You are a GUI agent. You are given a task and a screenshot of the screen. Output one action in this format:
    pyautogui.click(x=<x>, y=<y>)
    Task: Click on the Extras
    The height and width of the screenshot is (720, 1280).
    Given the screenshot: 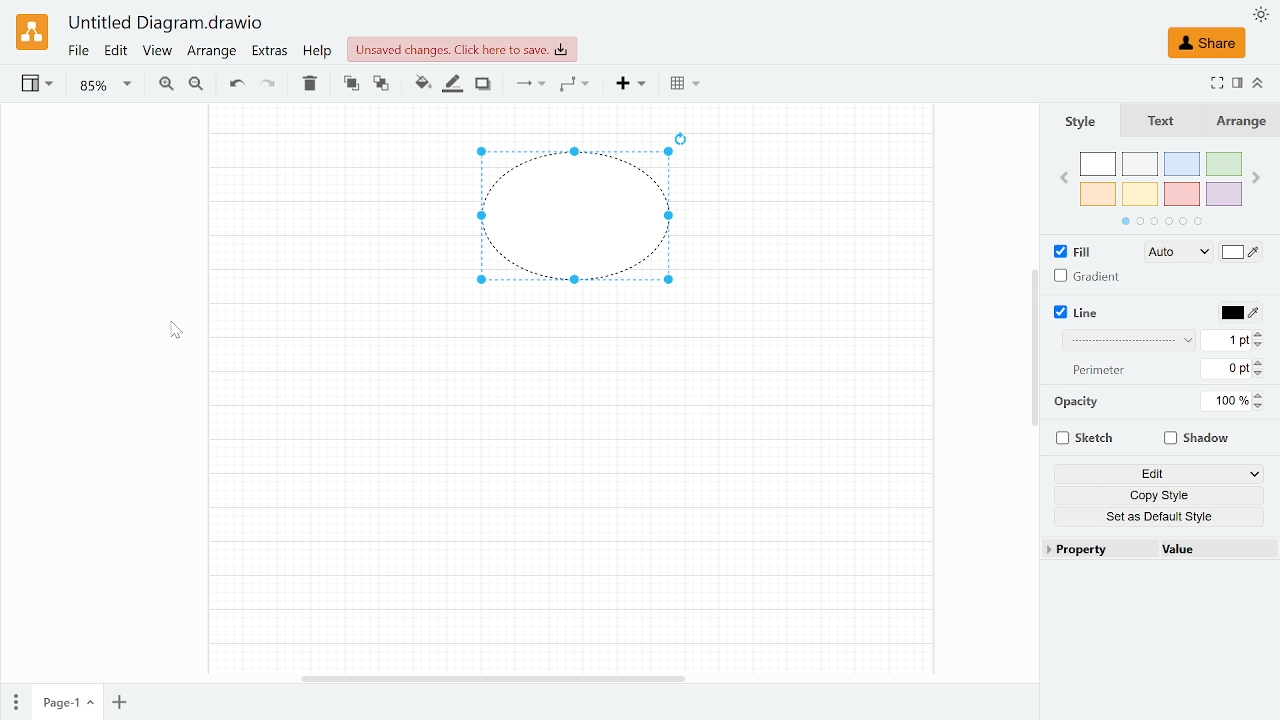 What is the action you would take?
    pyautogui.click(x=270, y=52)
    